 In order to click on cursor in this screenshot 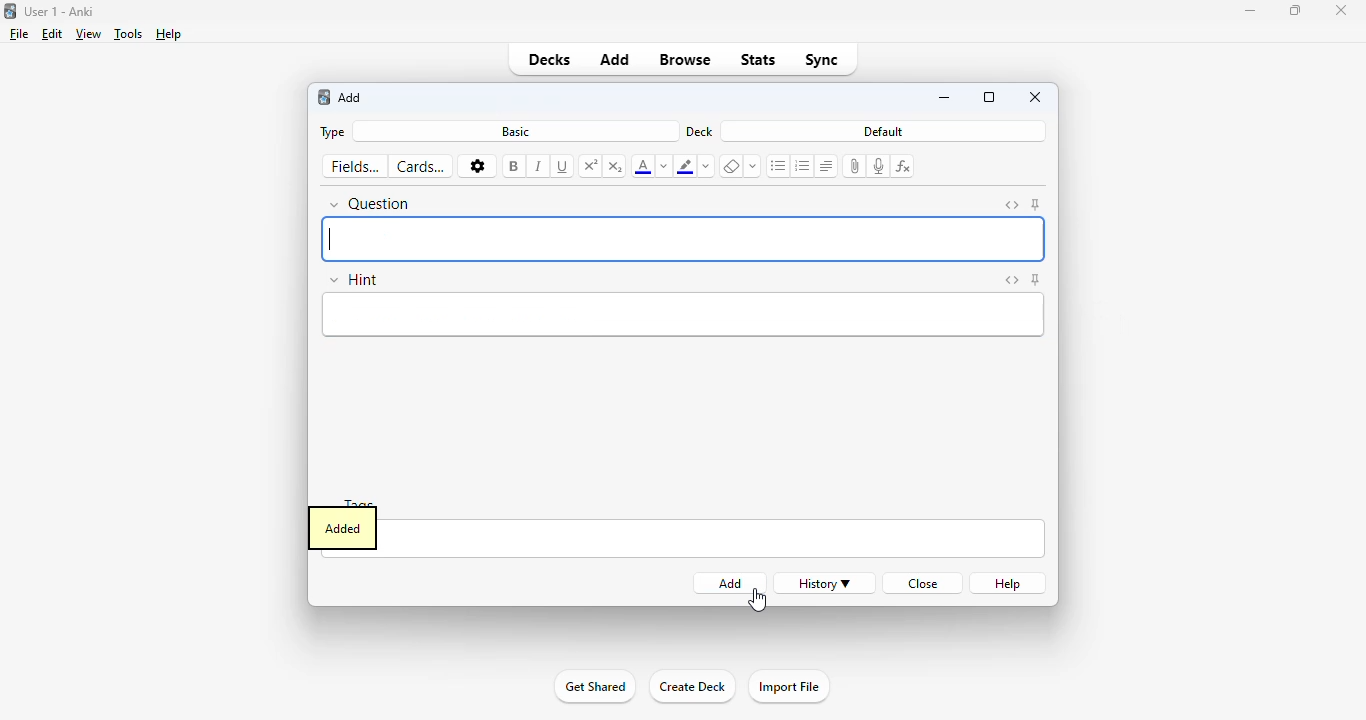, I will do `click(759, 601)`.